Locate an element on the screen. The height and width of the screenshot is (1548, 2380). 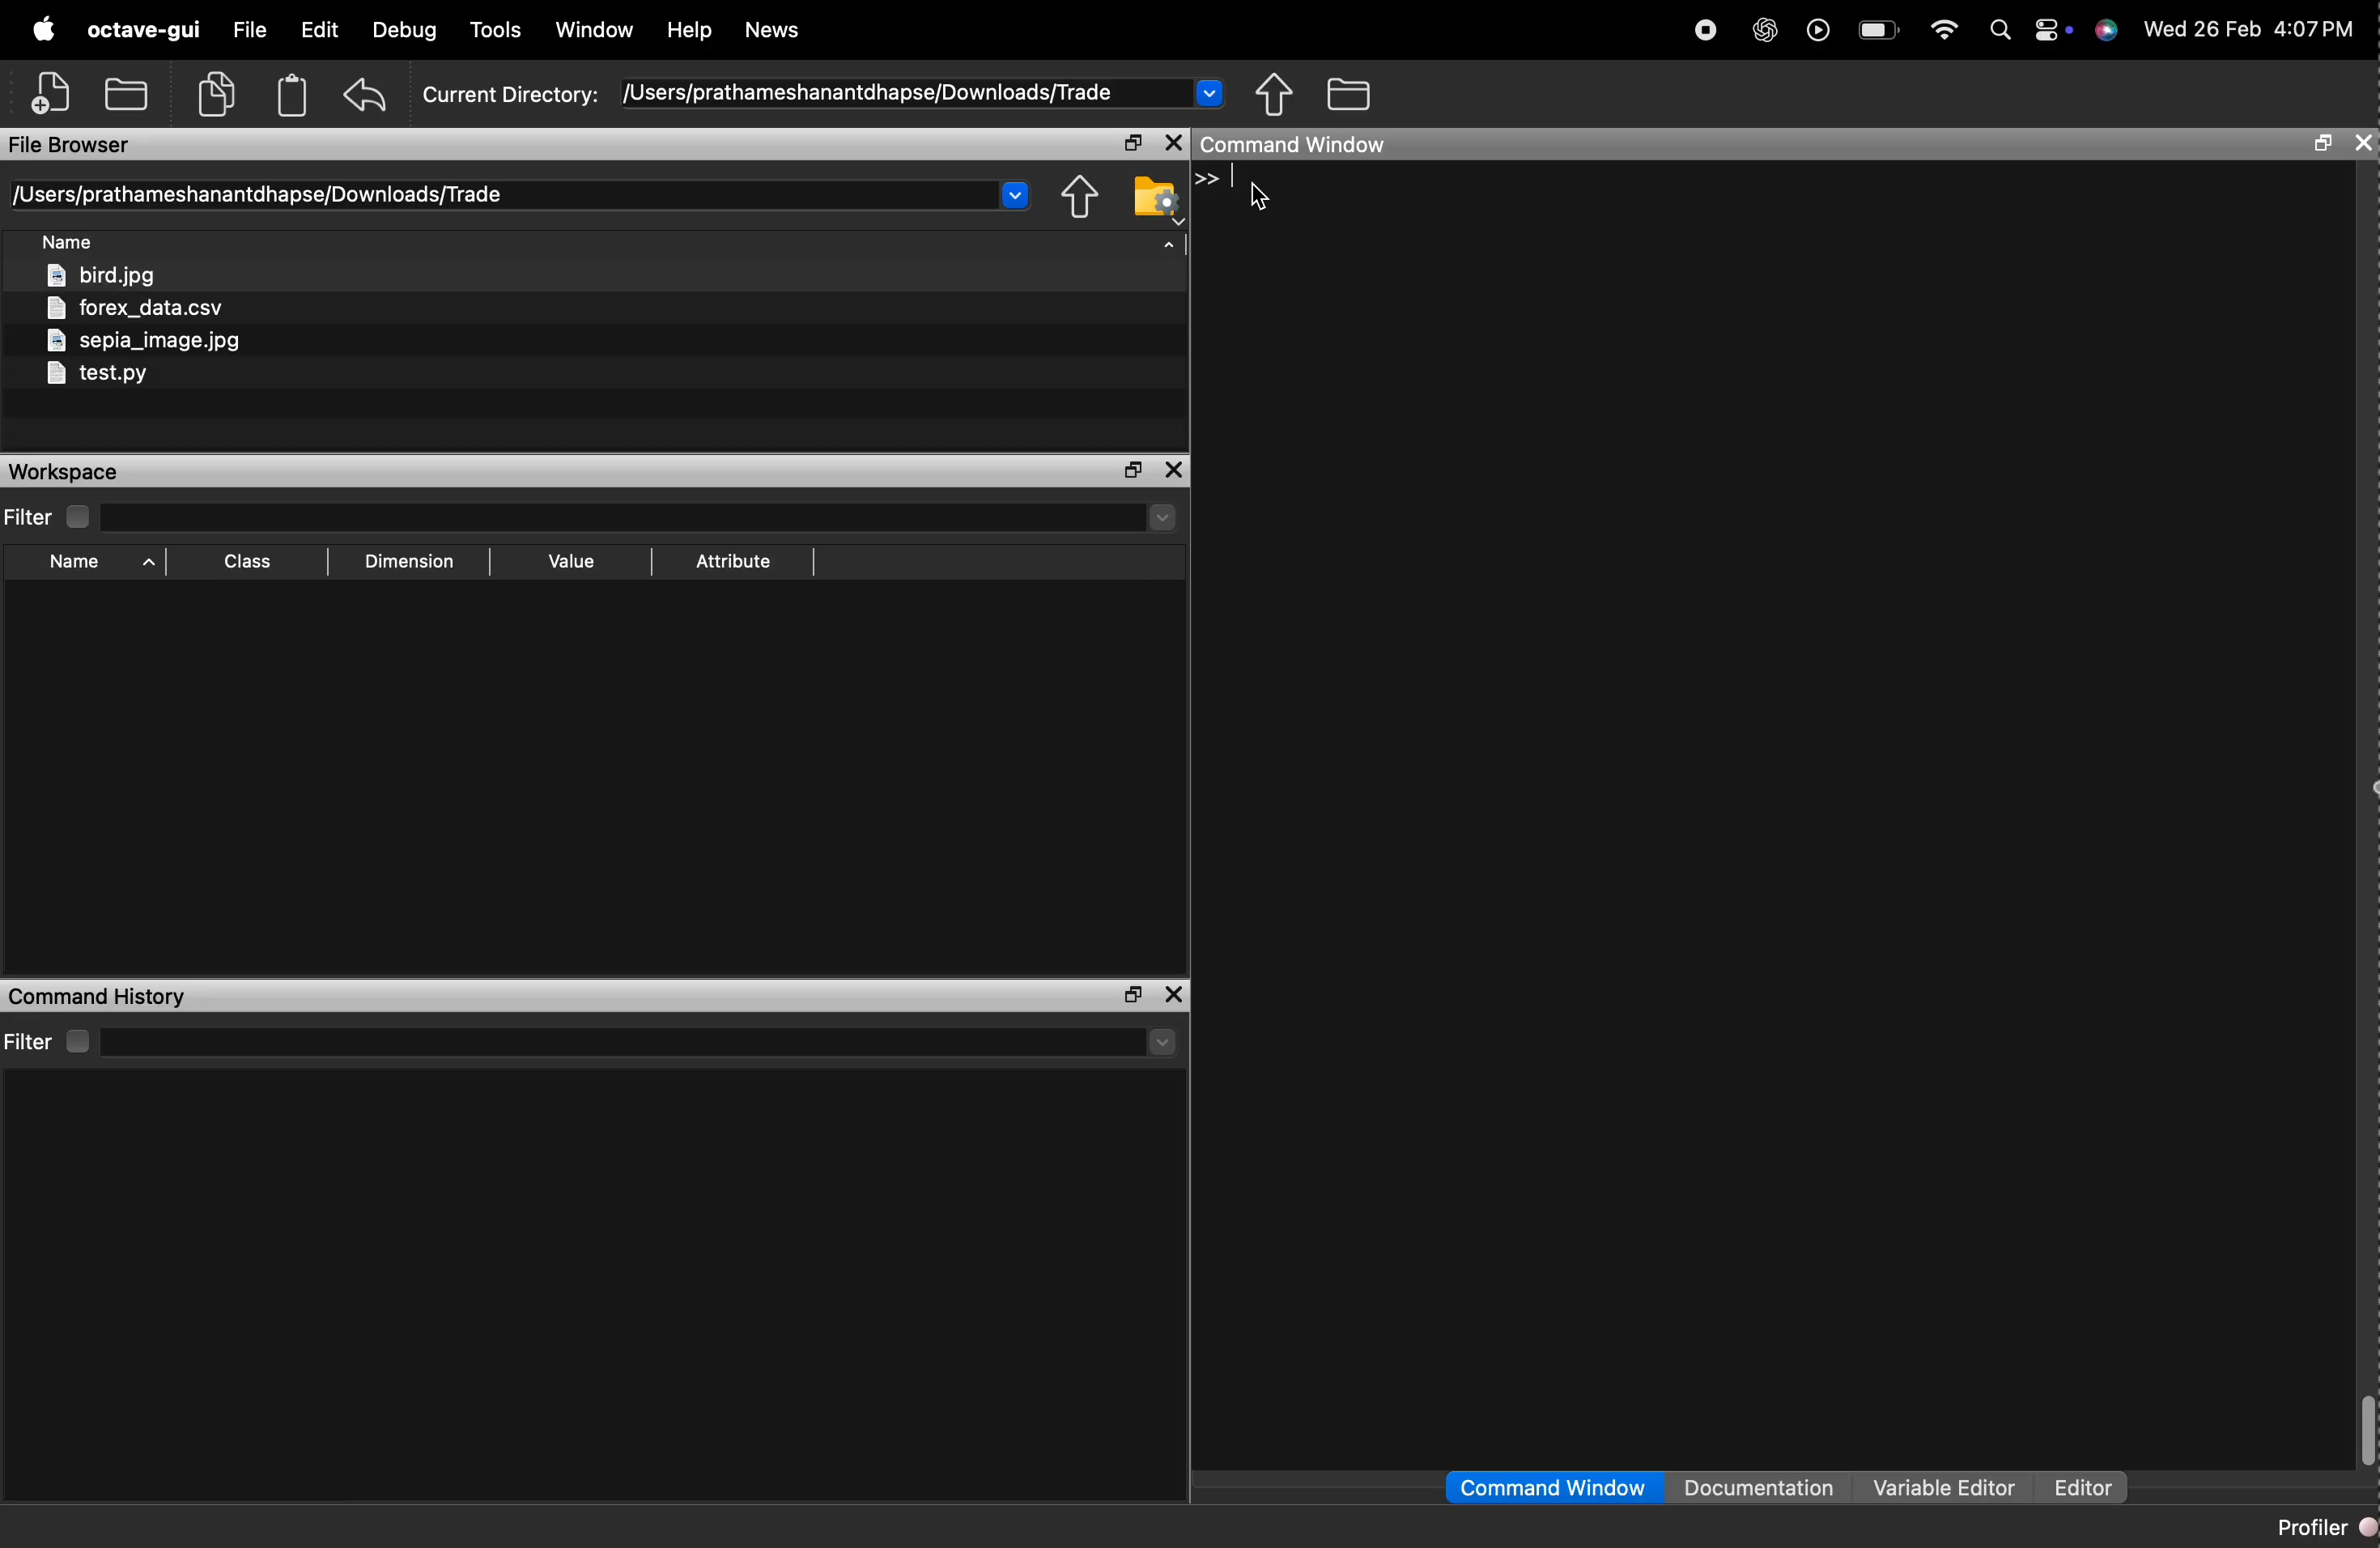
Name is located at coordinates (70, 239).